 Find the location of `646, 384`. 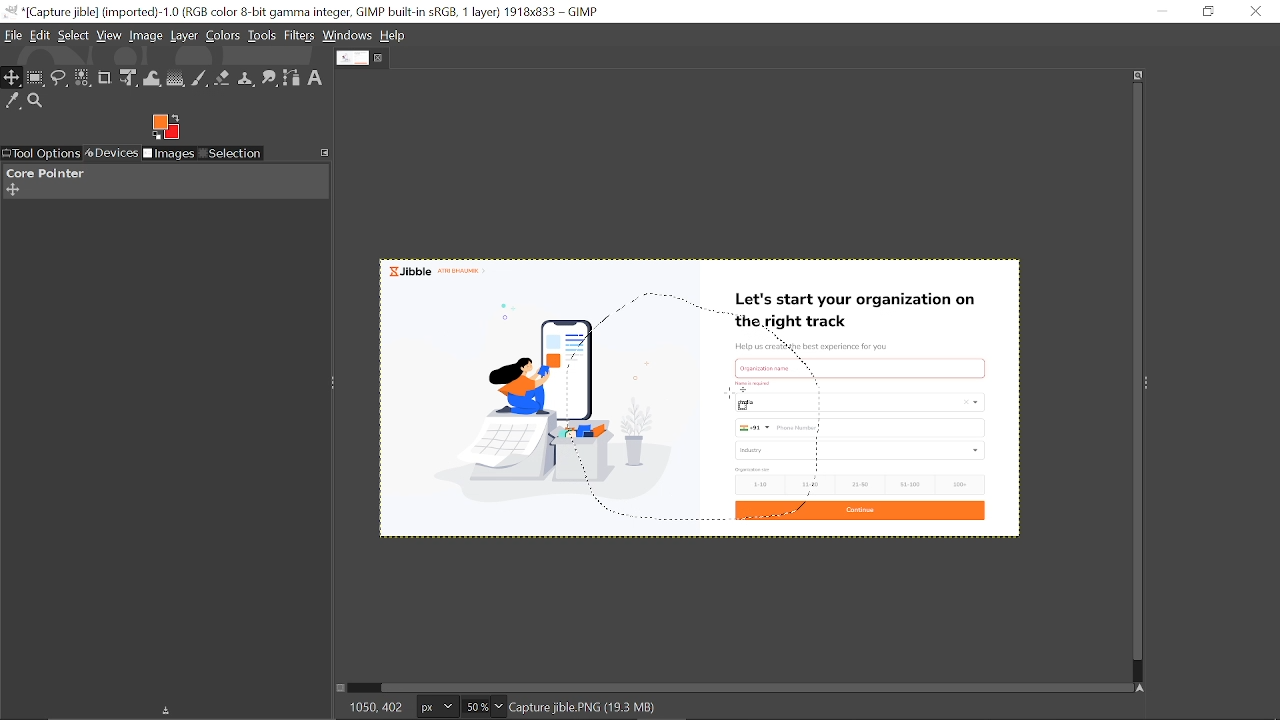

646, 384 is located at coordinates (376, 706).